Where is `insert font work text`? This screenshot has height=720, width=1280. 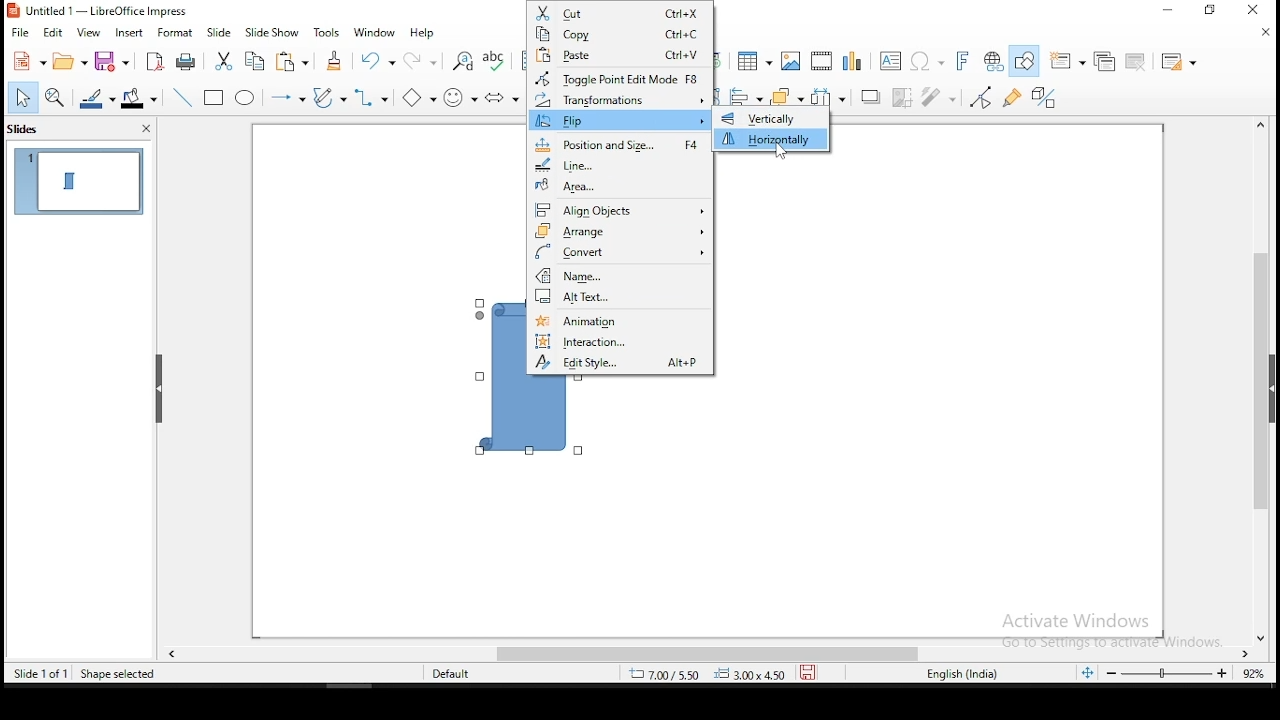 insert font work text is located at coordinates (963, 61).